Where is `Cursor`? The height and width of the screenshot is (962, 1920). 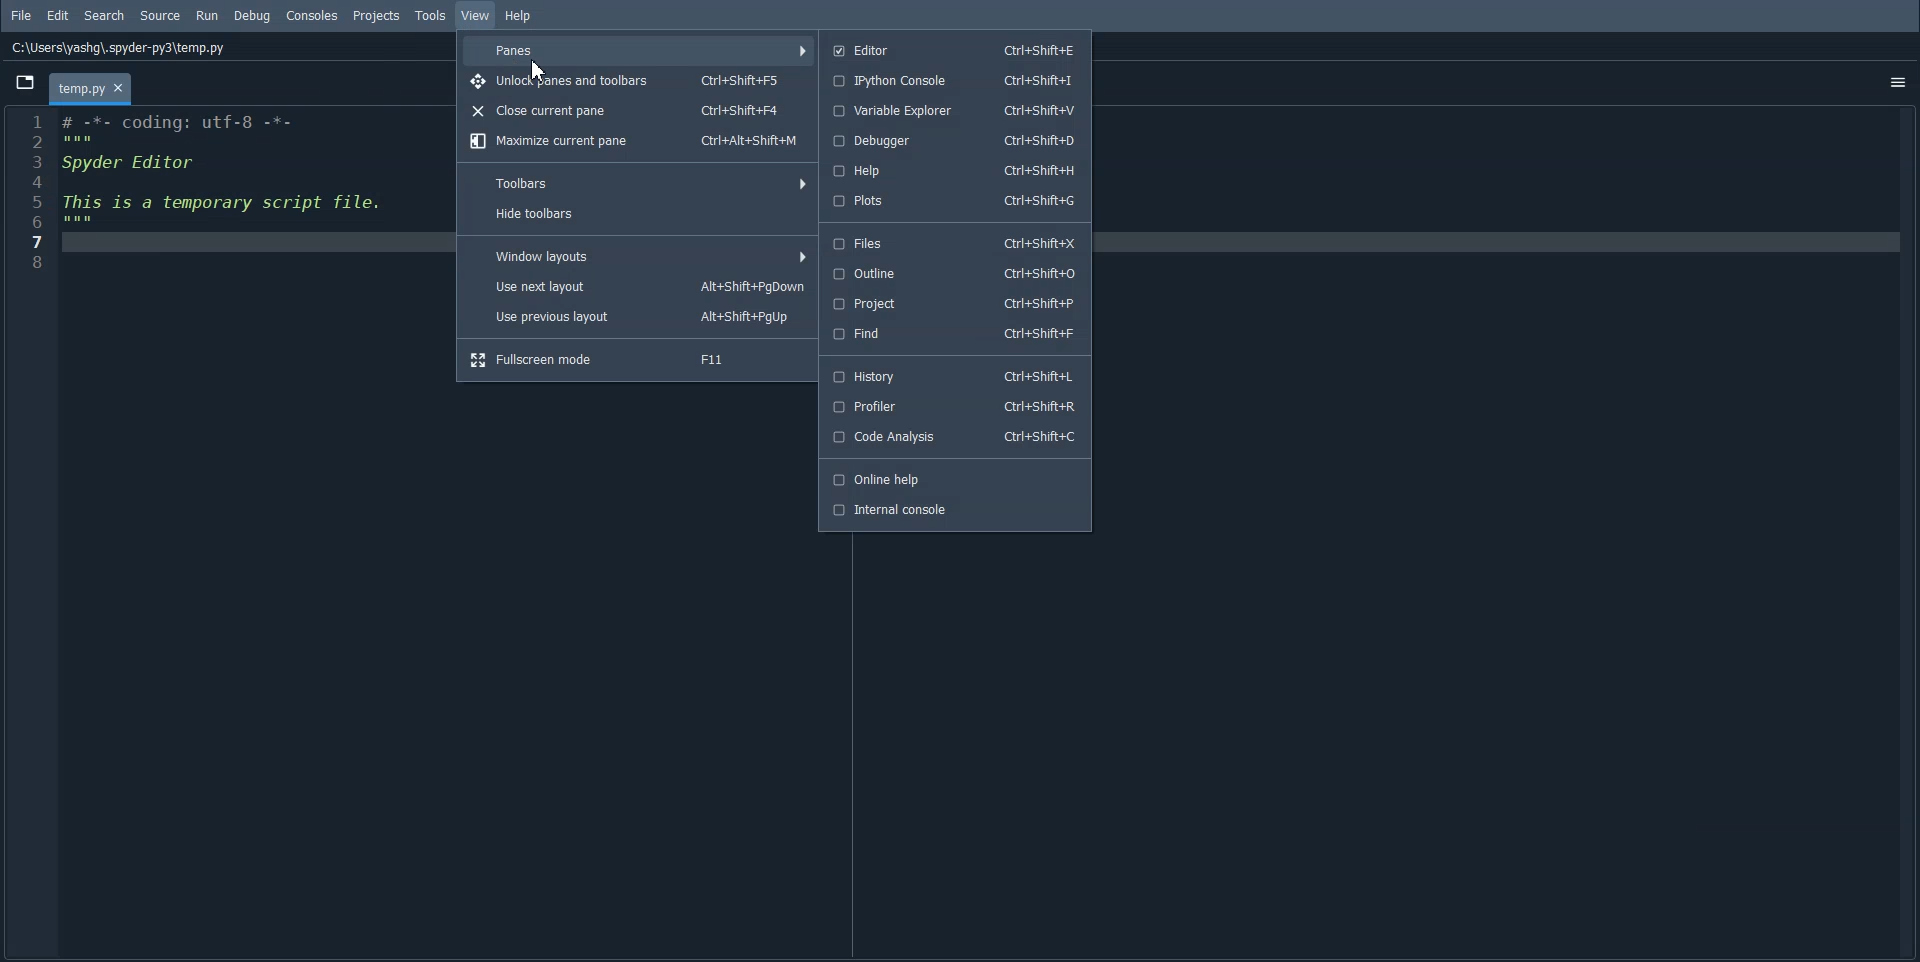
Cursor is located at coordinates (539, 72).